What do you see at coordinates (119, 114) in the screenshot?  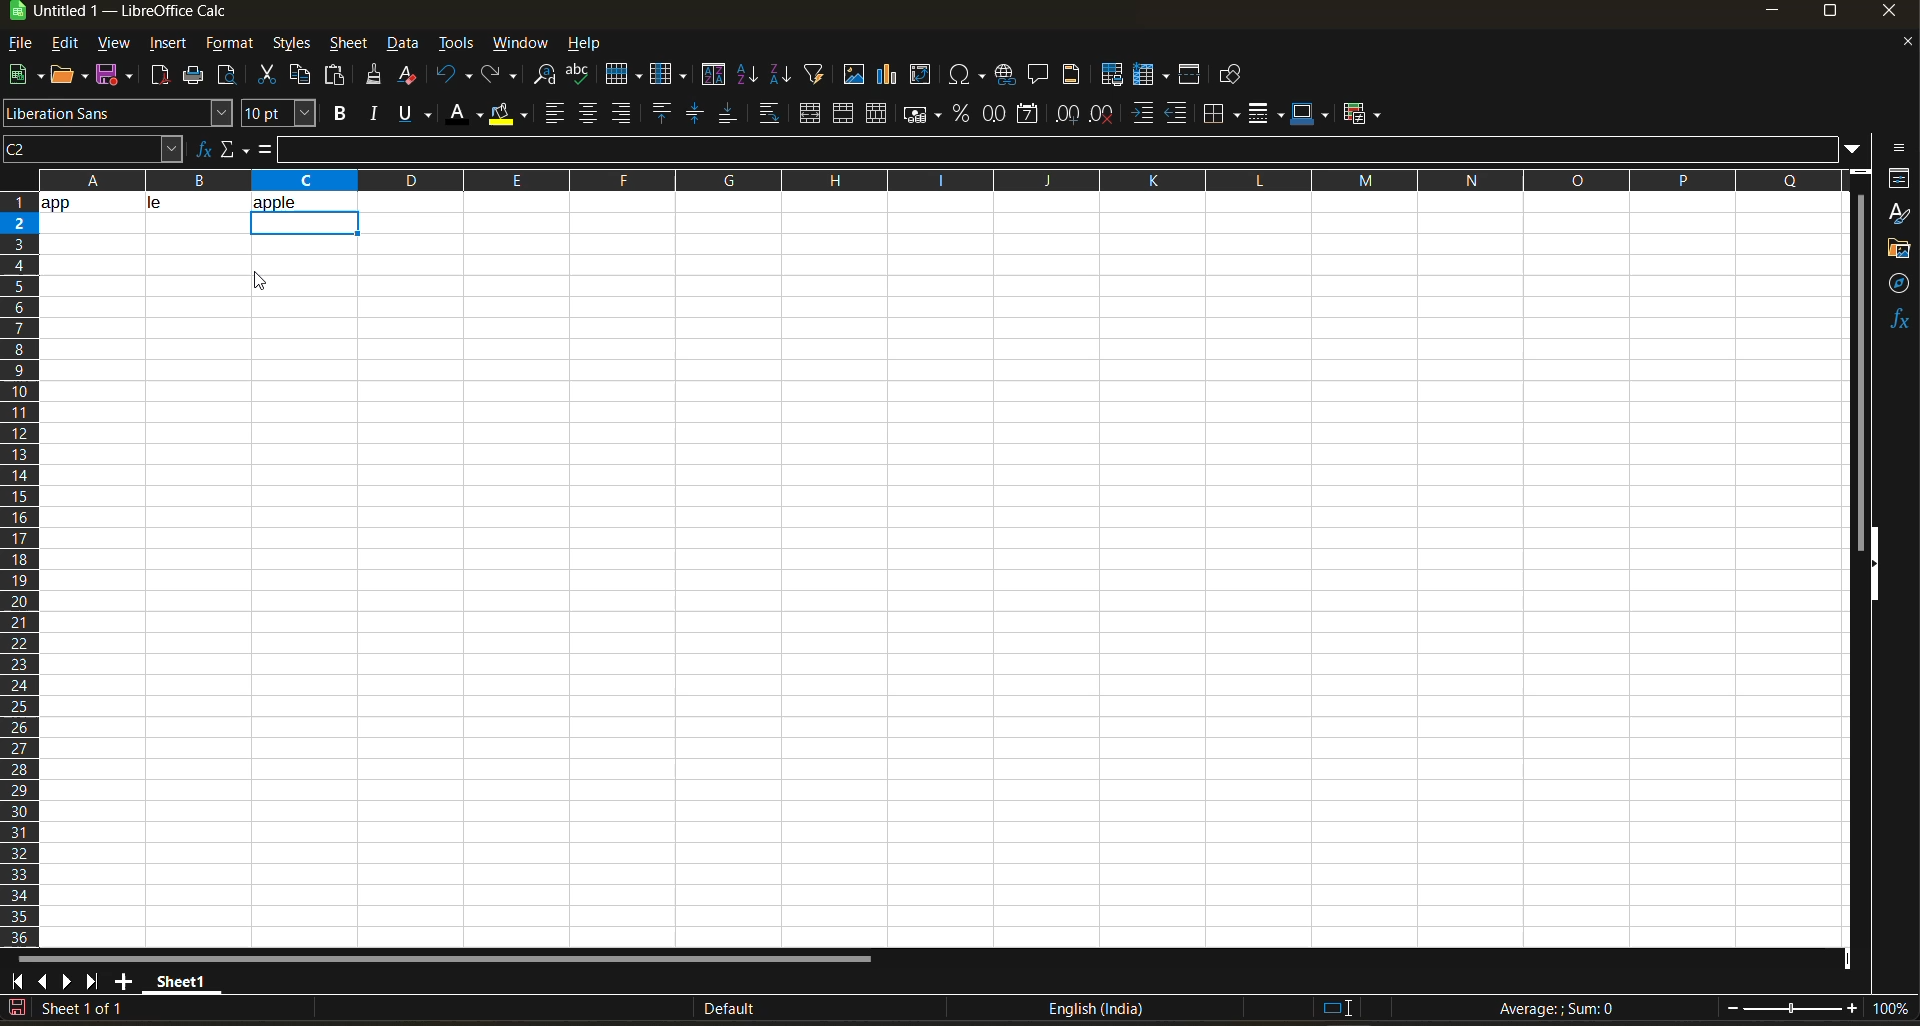 I see `font name` at bounding box center [119, 114].